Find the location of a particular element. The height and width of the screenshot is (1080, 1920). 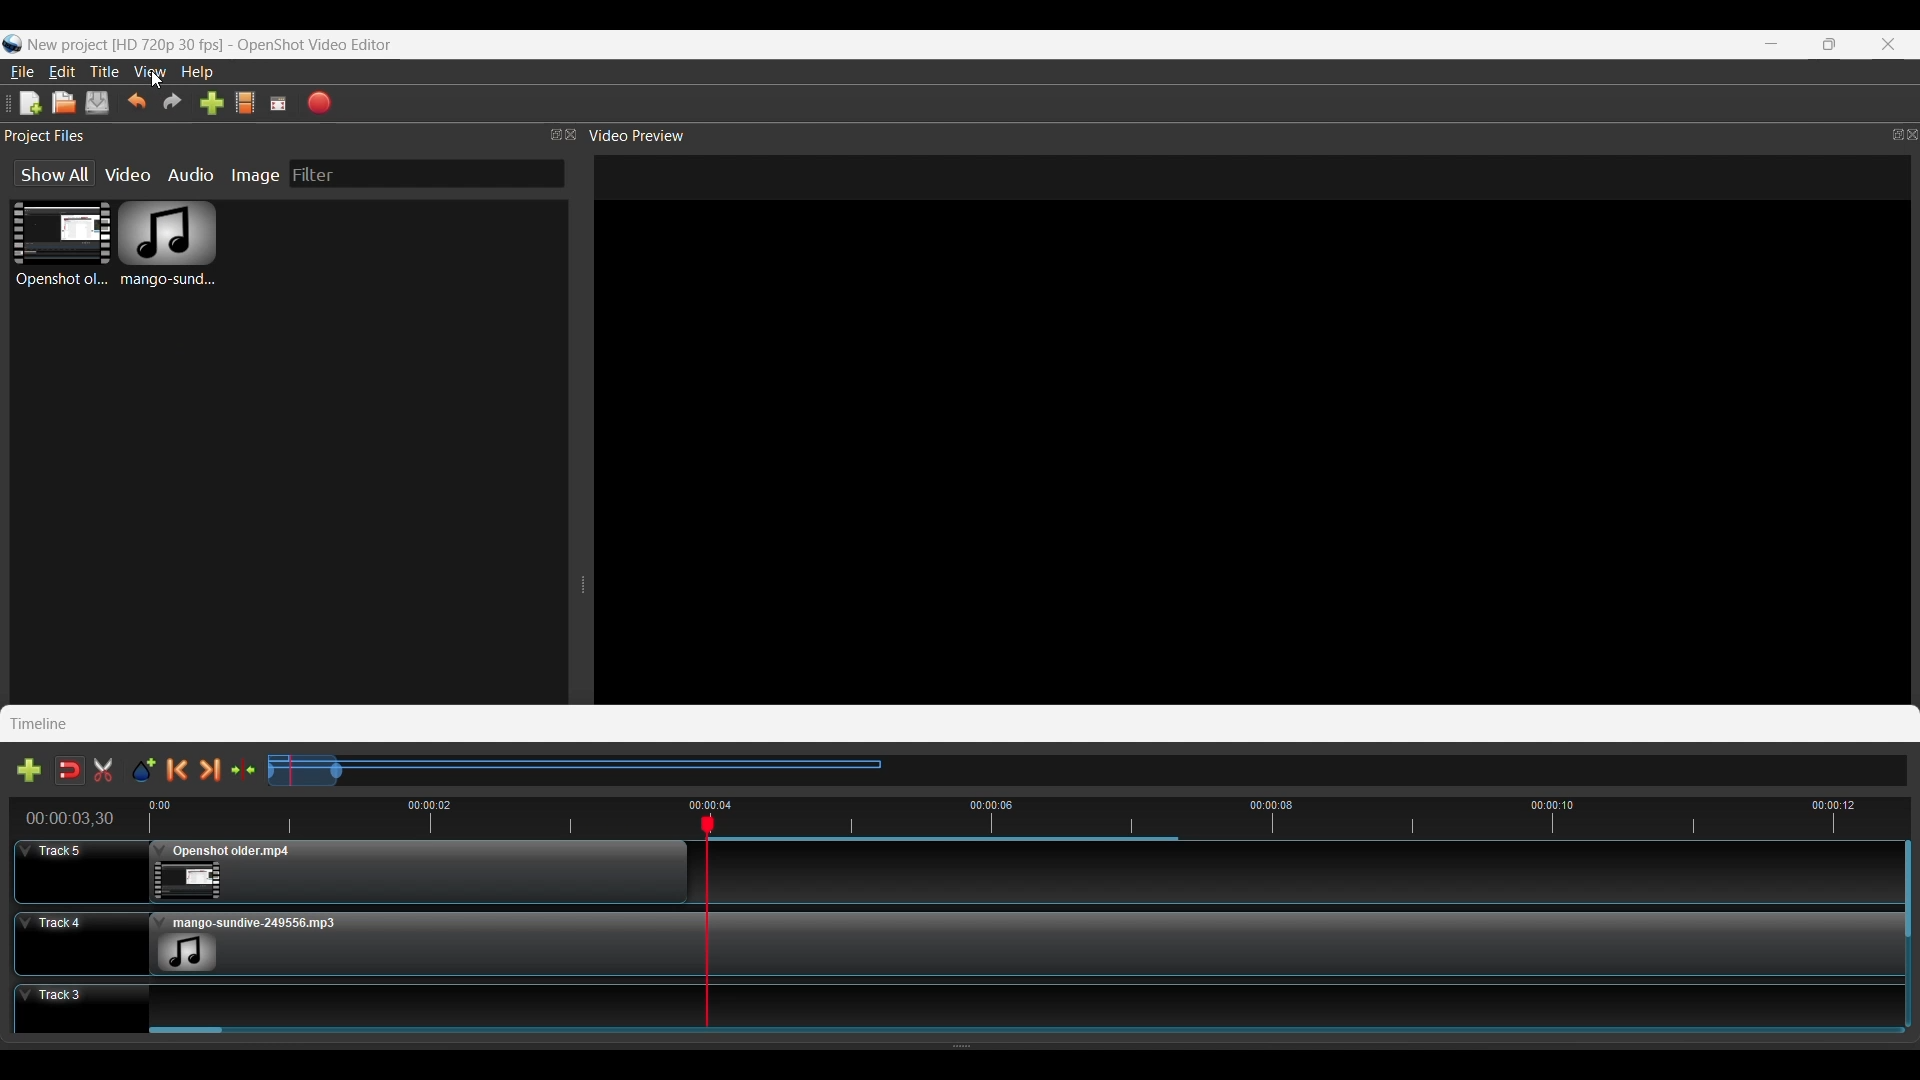

Enable Razor is located at coordinates (105, 769).